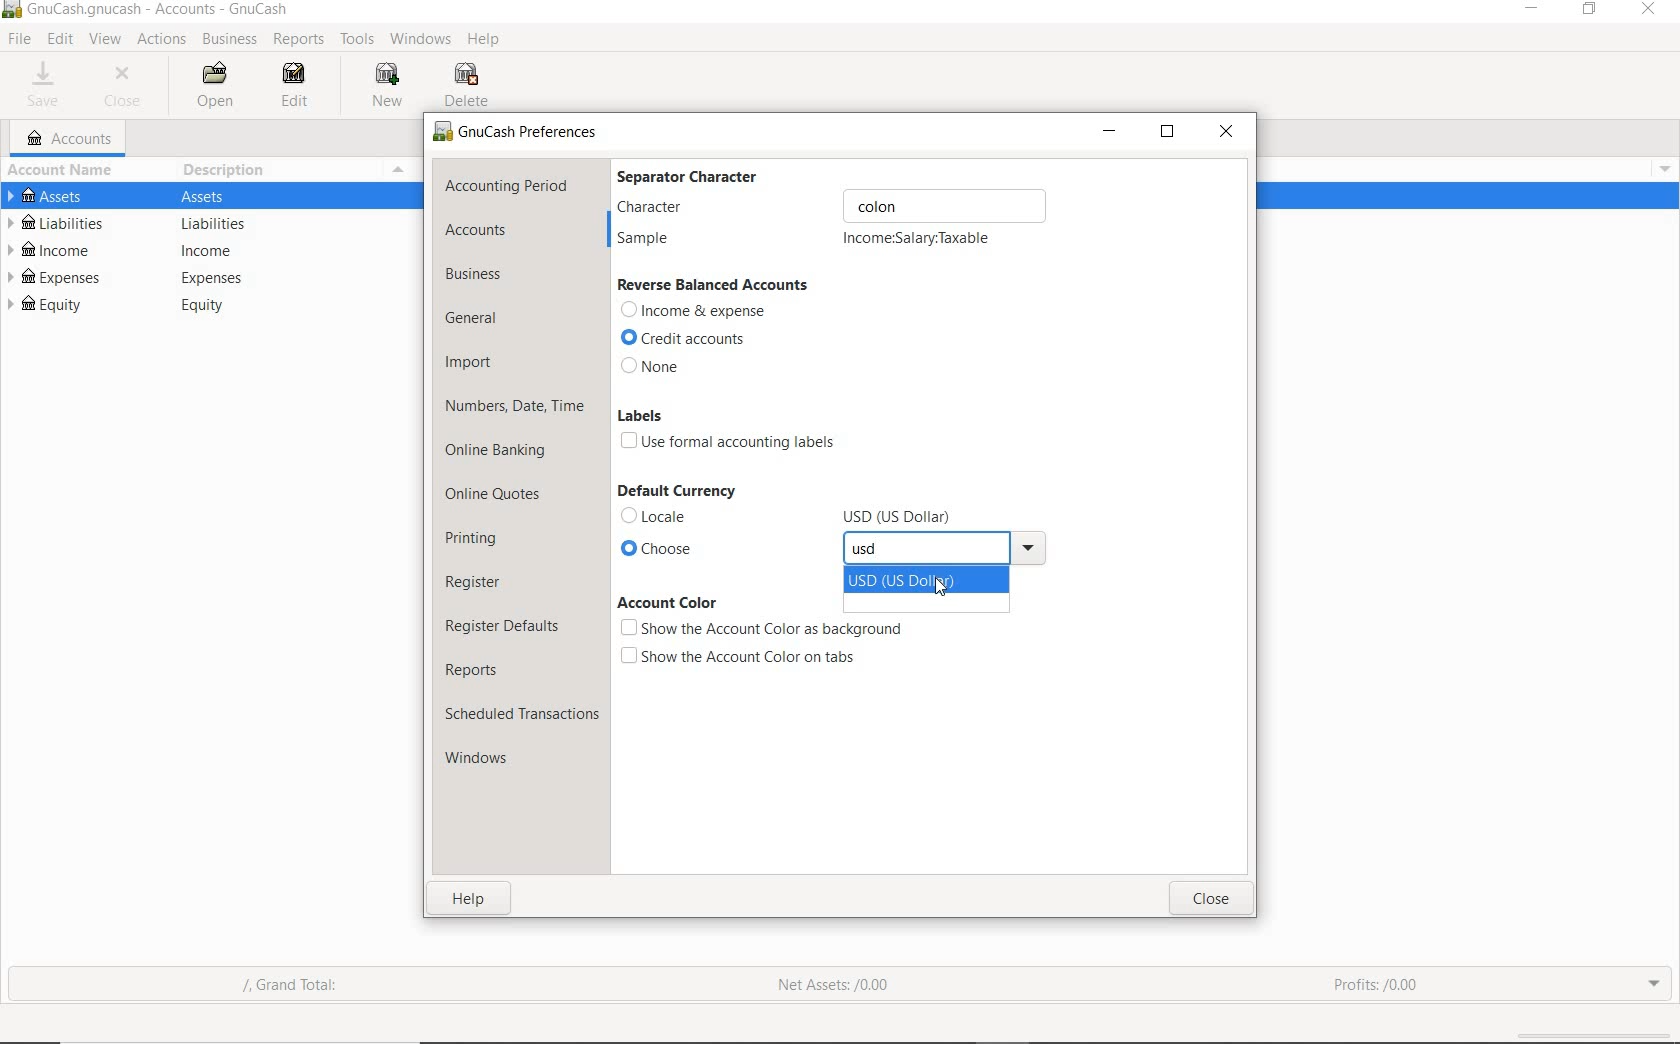 The image size is (1680, 1044). Describe the element at coordinates (66, 249) in the screenshot. I see `INCOME` at that location.